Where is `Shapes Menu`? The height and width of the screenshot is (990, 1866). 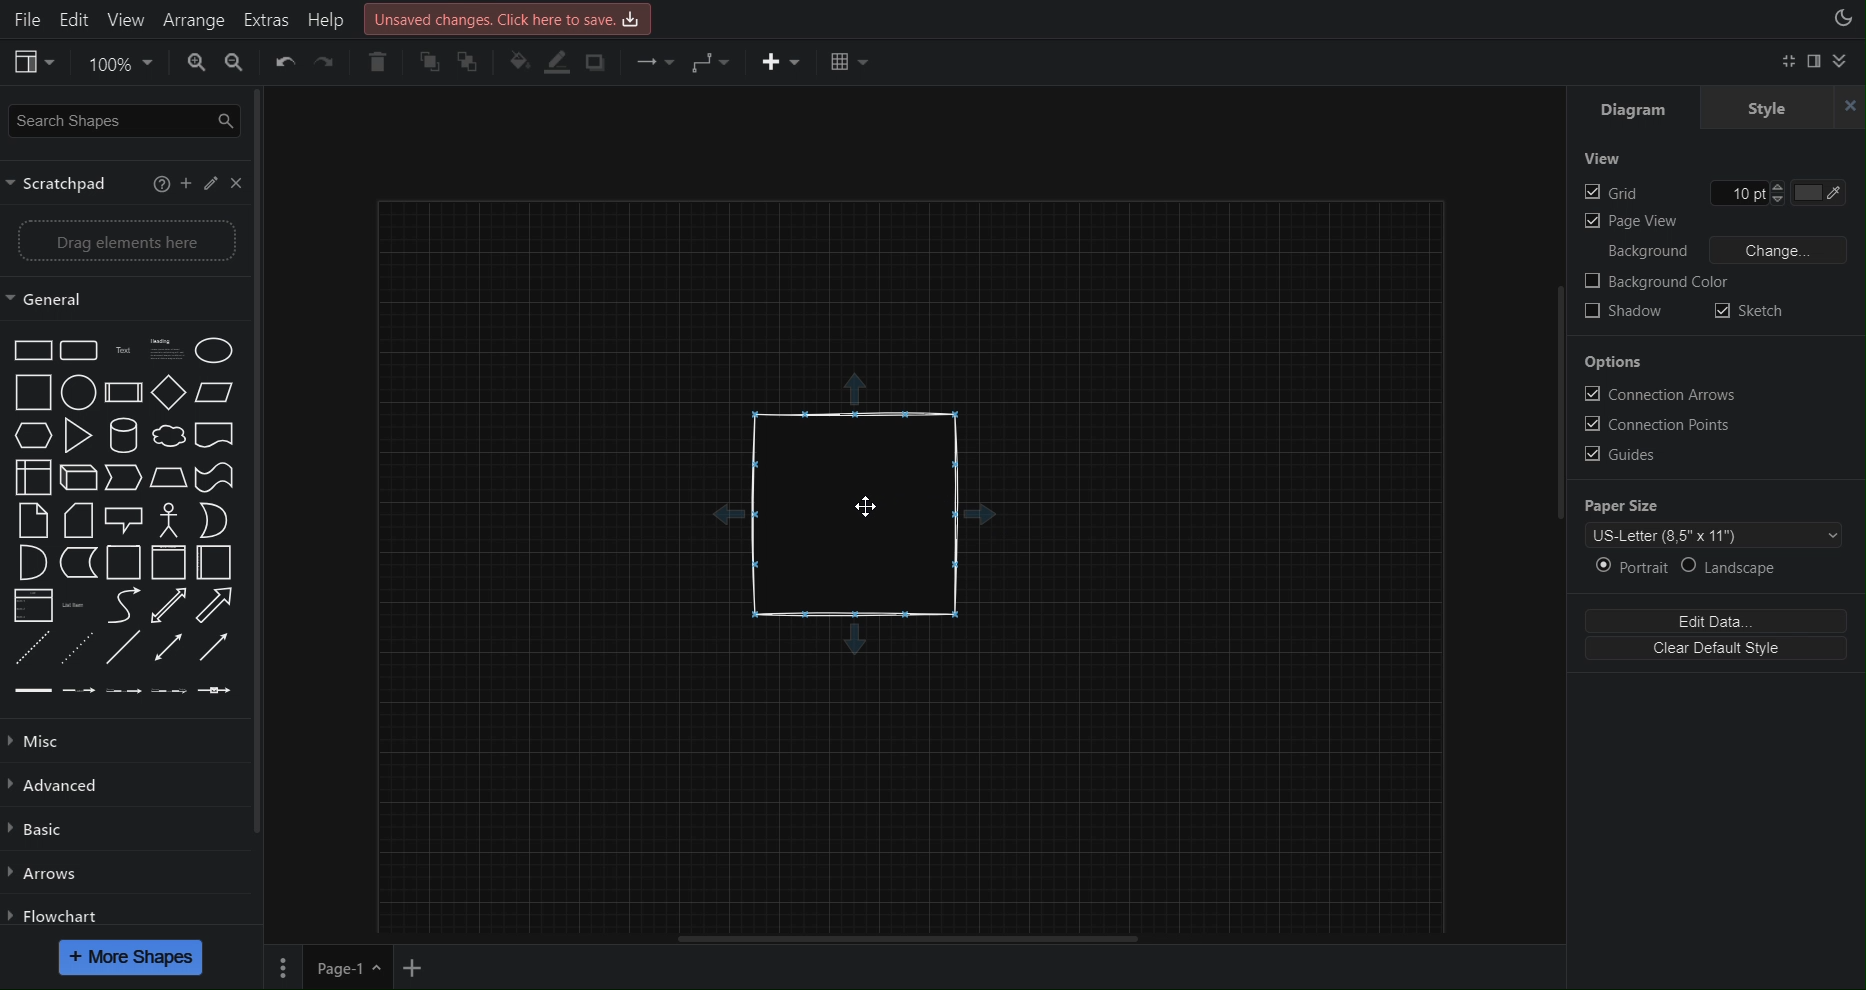 Shapes Menu is located at coordinates (125, 518).